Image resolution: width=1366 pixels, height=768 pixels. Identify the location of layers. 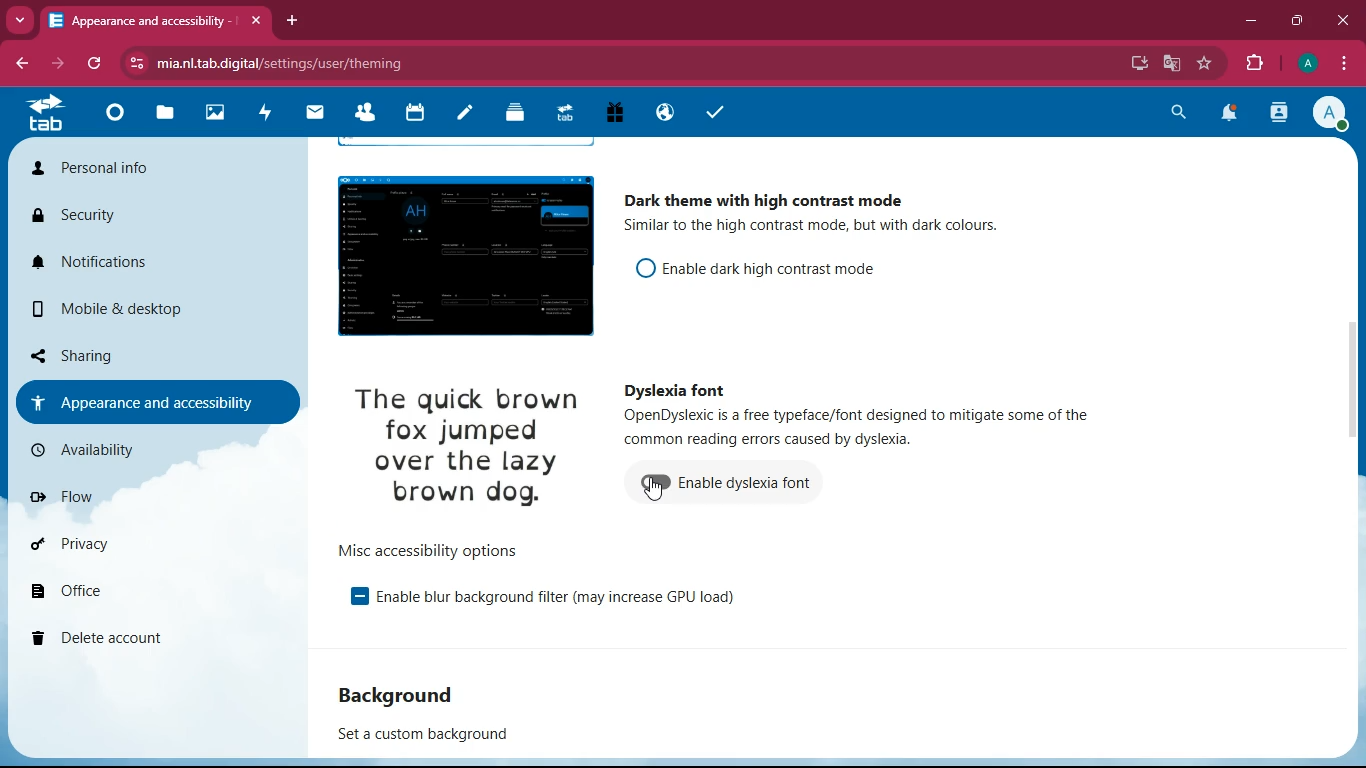
(520, 114).